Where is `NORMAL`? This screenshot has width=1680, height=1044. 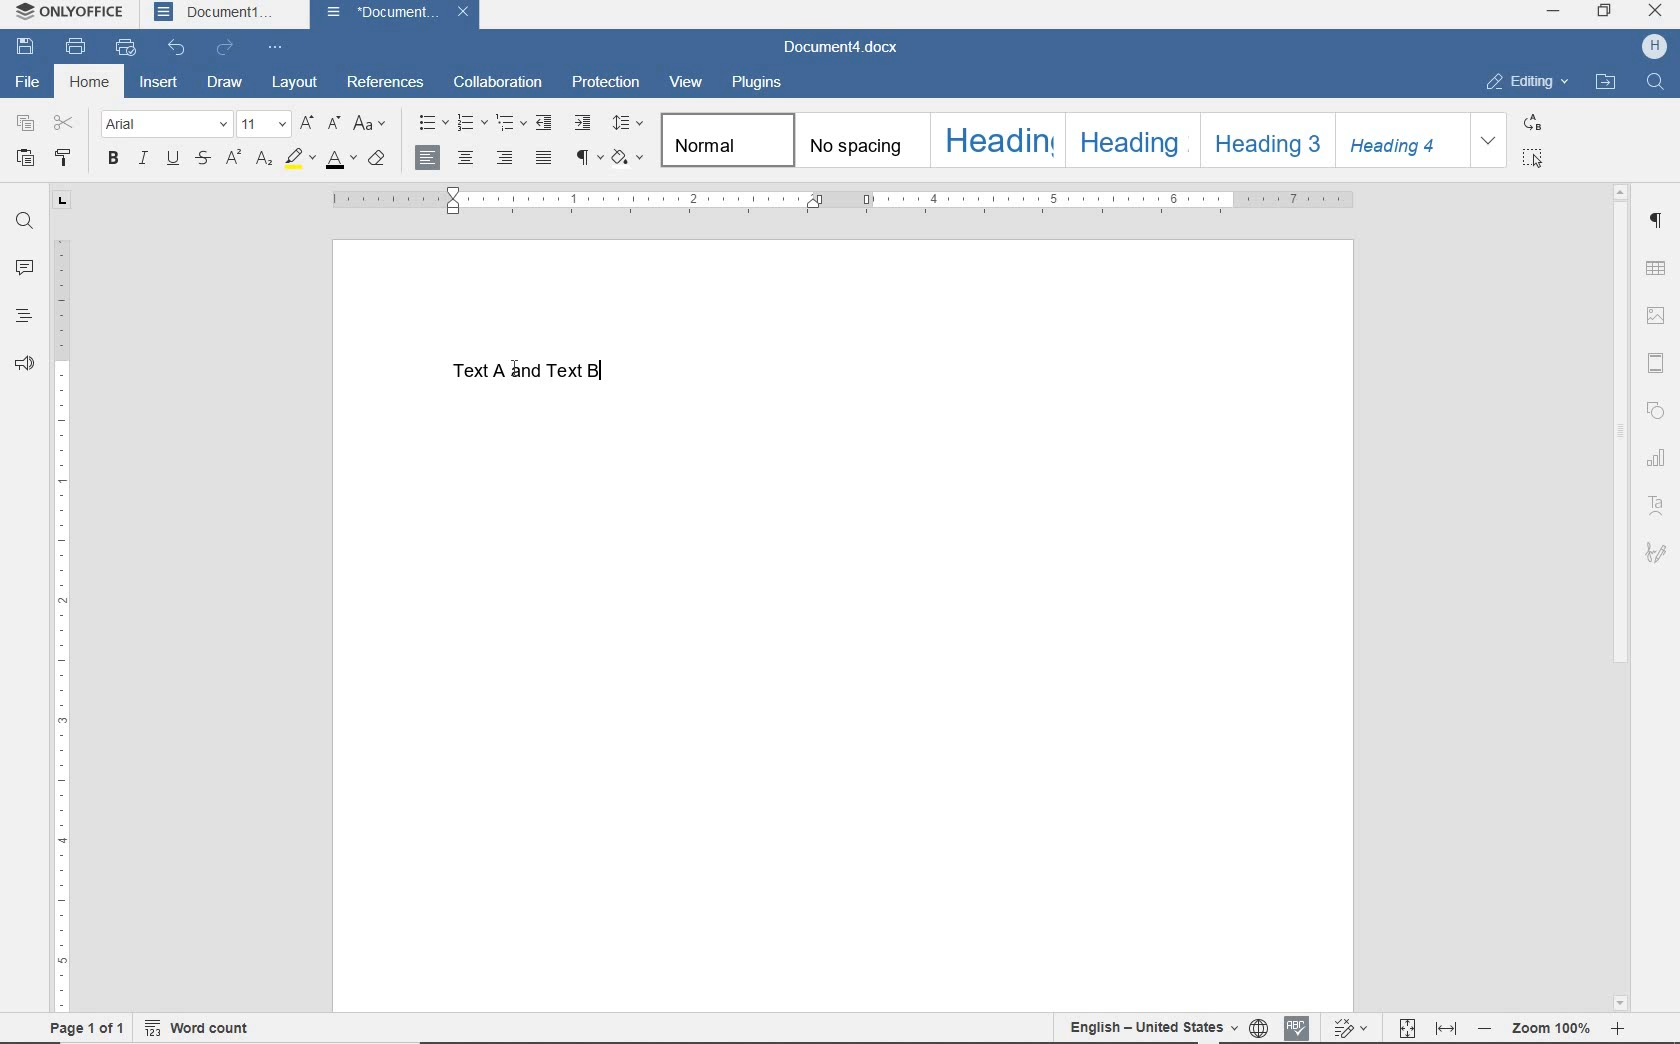
NORMAL is located at coordinates (725, 140).